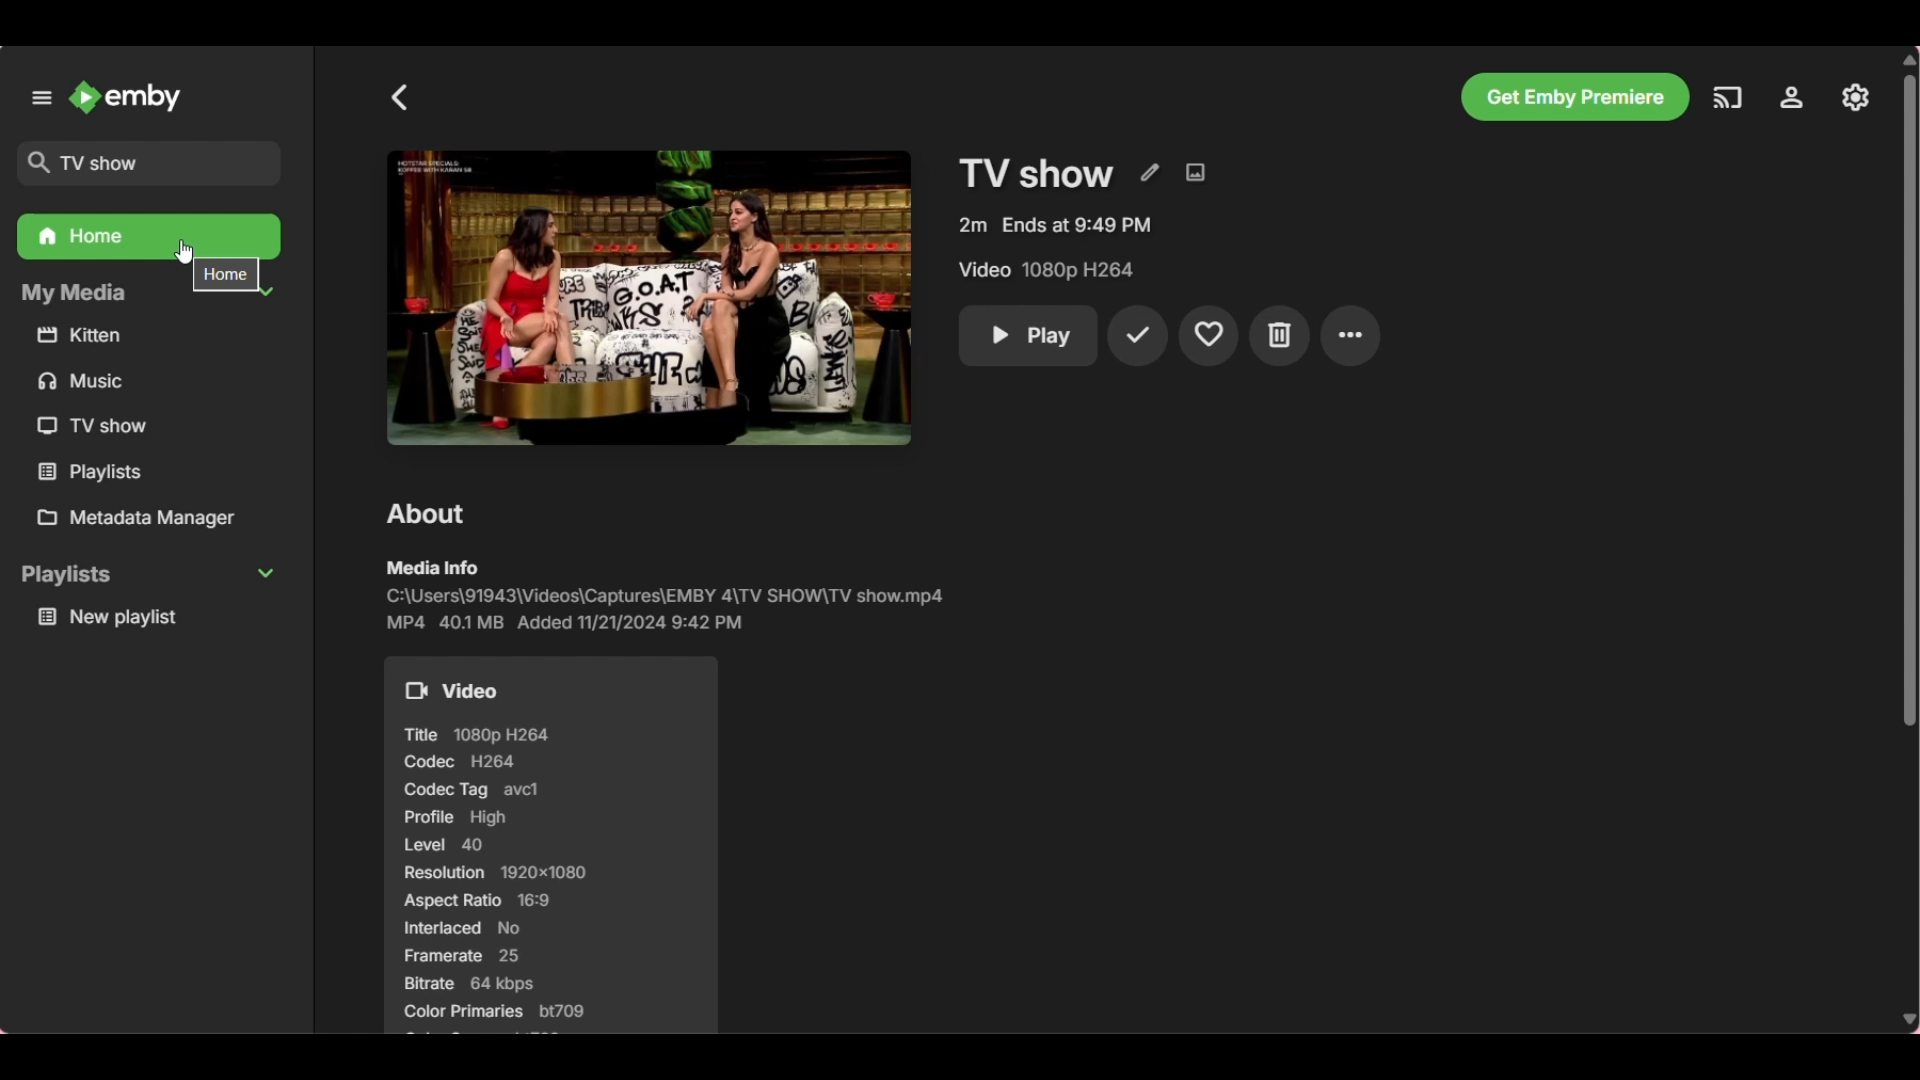 Image resolution: width=1920 pixels, height=1080 pixels. What do you see at coordinates (669, 595) in the screenshot?
I see `C:\Users\91943\Videos\Captures\EMBY 4\TV SHOW\TV show.mp4` at bounding box center [669, 595].